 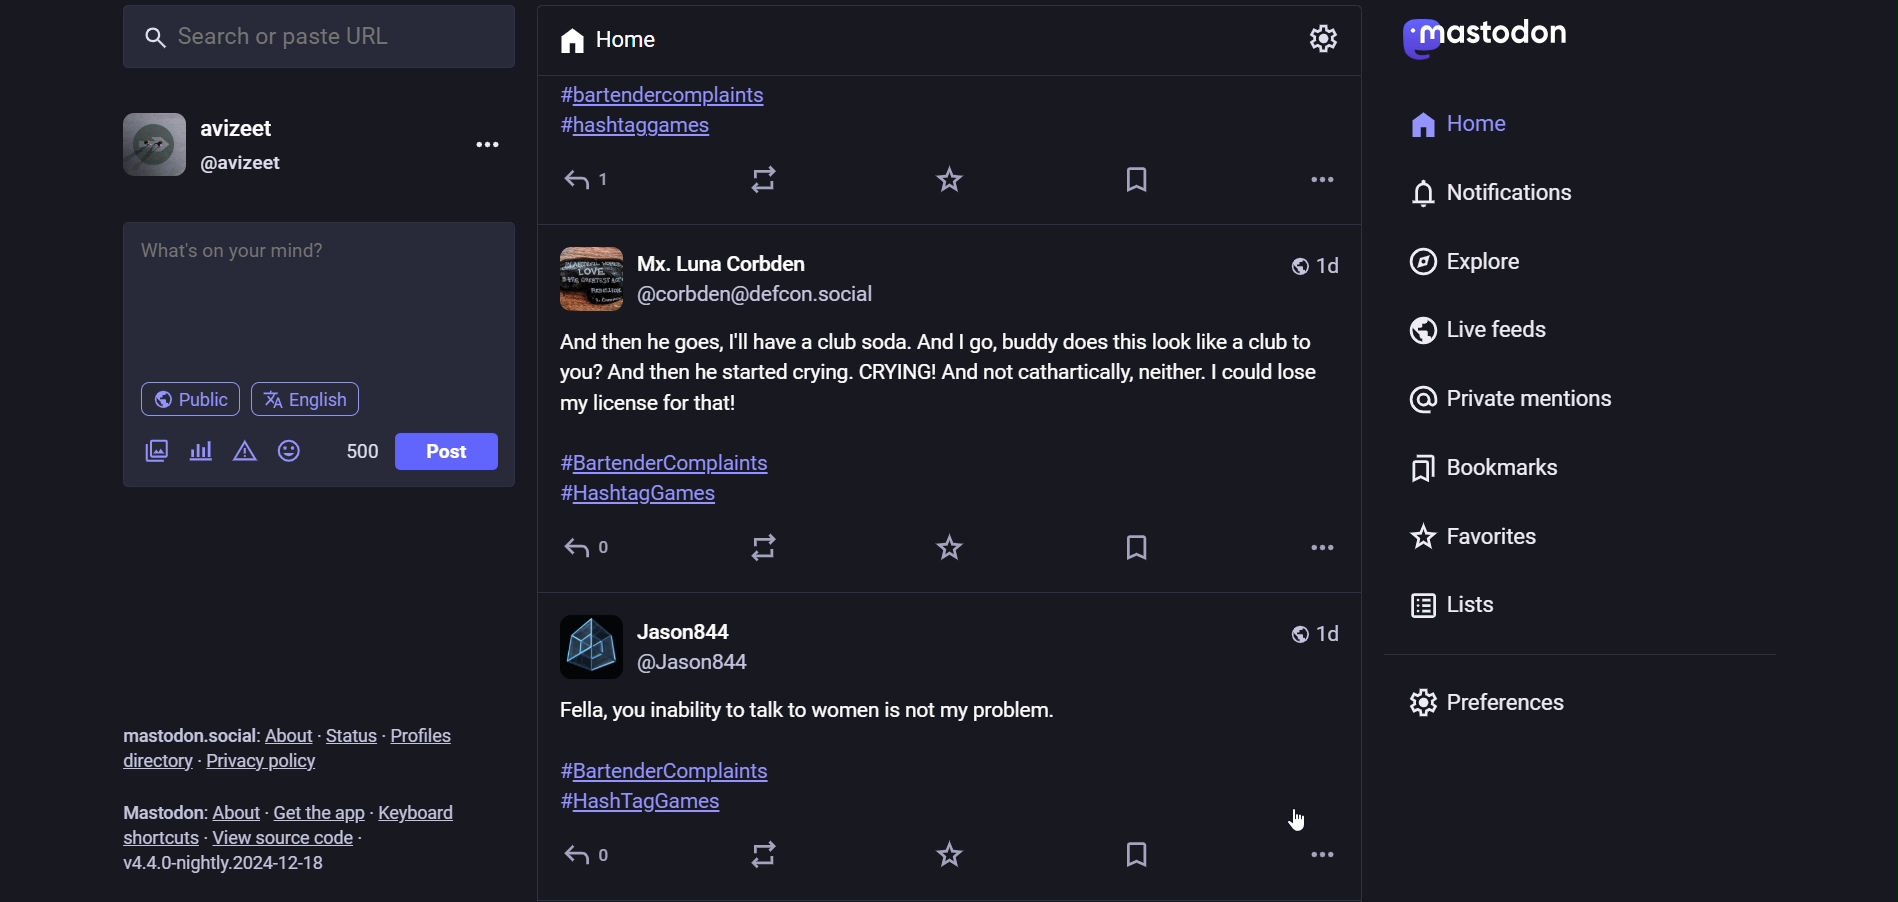 What do you see at coordinates (684, 633) in the screenshot?
I see `jason844` at bounding box center [684, 633].